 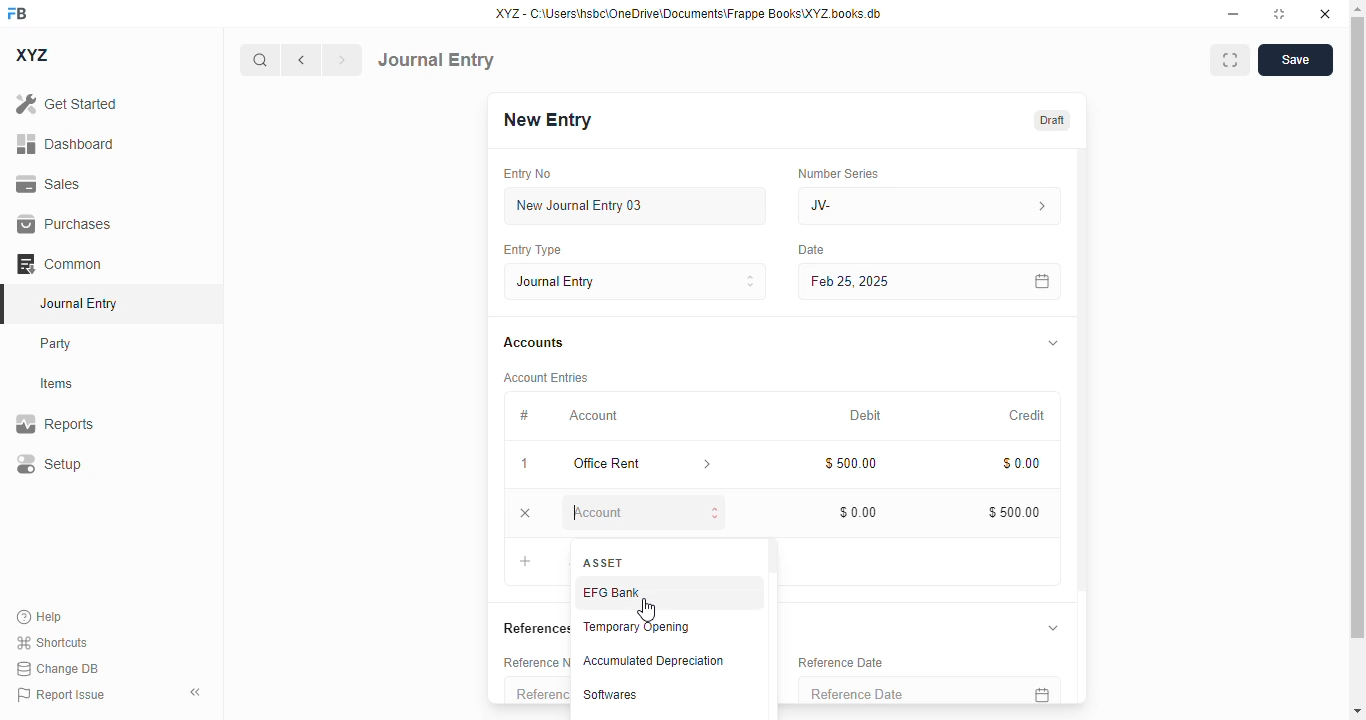 What do you see at coordinates (1013, 511) in the screenshot?
I see `$500.00` at bounding box center [1013, 511].